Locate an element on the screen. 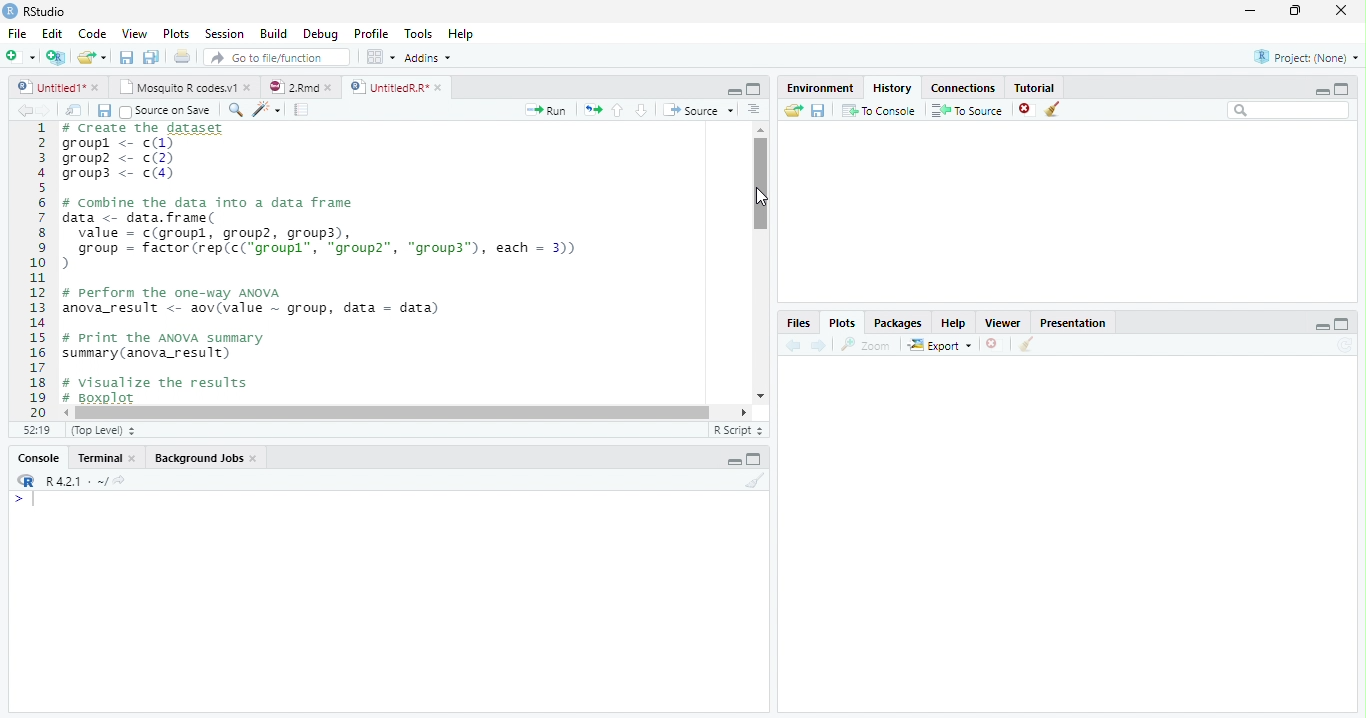 This screenshot has height=718, width=1366. Minimize is located at coordinates (1319, 91).